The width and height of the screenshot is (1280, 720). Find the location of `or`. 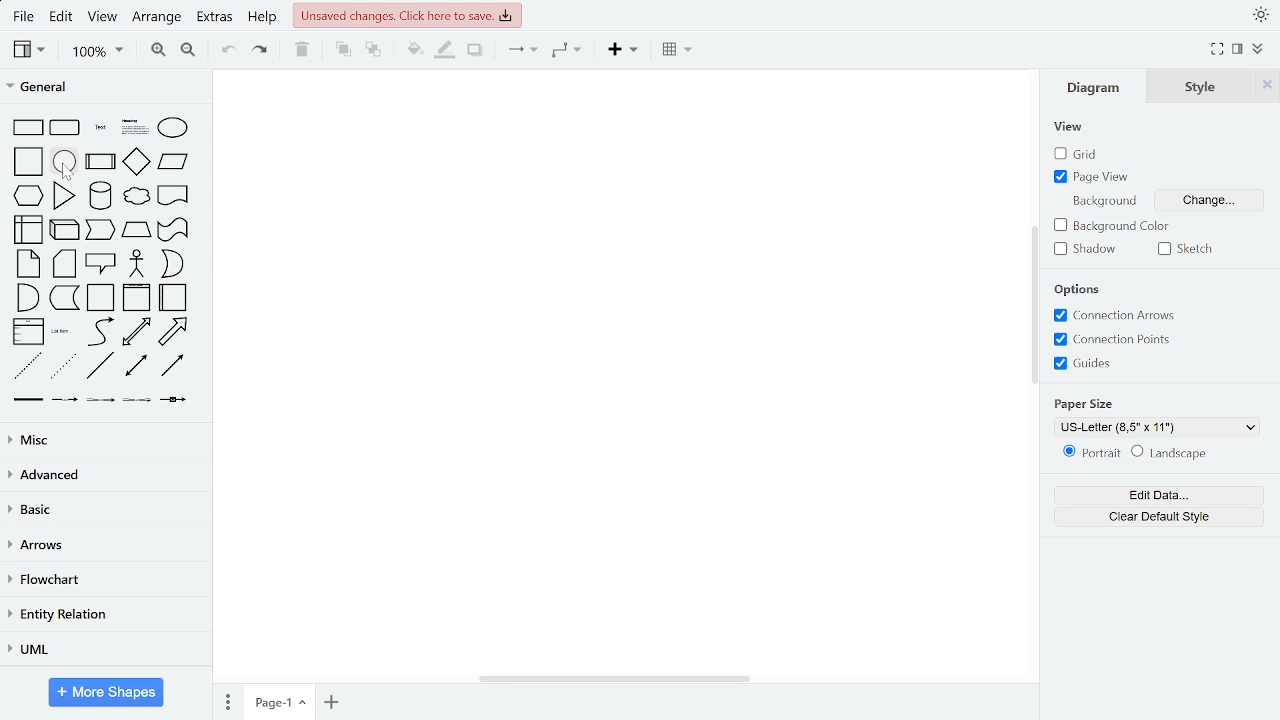

or is located at coordinates (173, 263).